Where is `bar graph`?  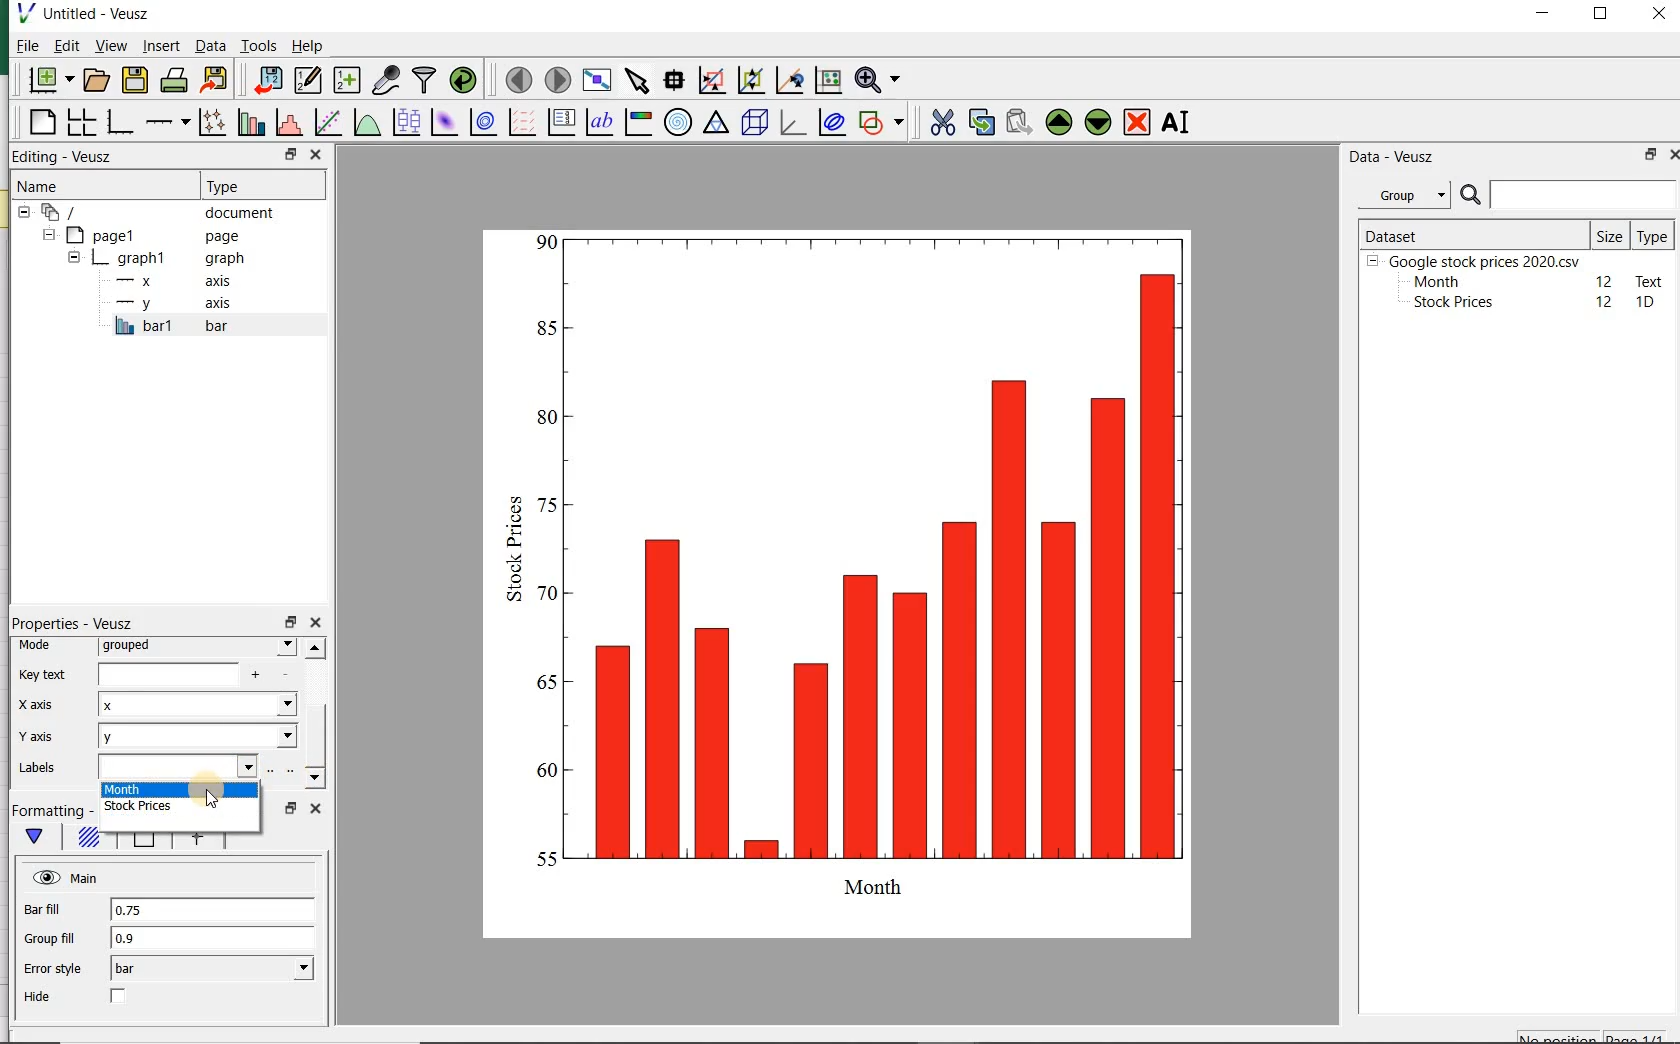 bar graph is located at coordinates (851, 579).